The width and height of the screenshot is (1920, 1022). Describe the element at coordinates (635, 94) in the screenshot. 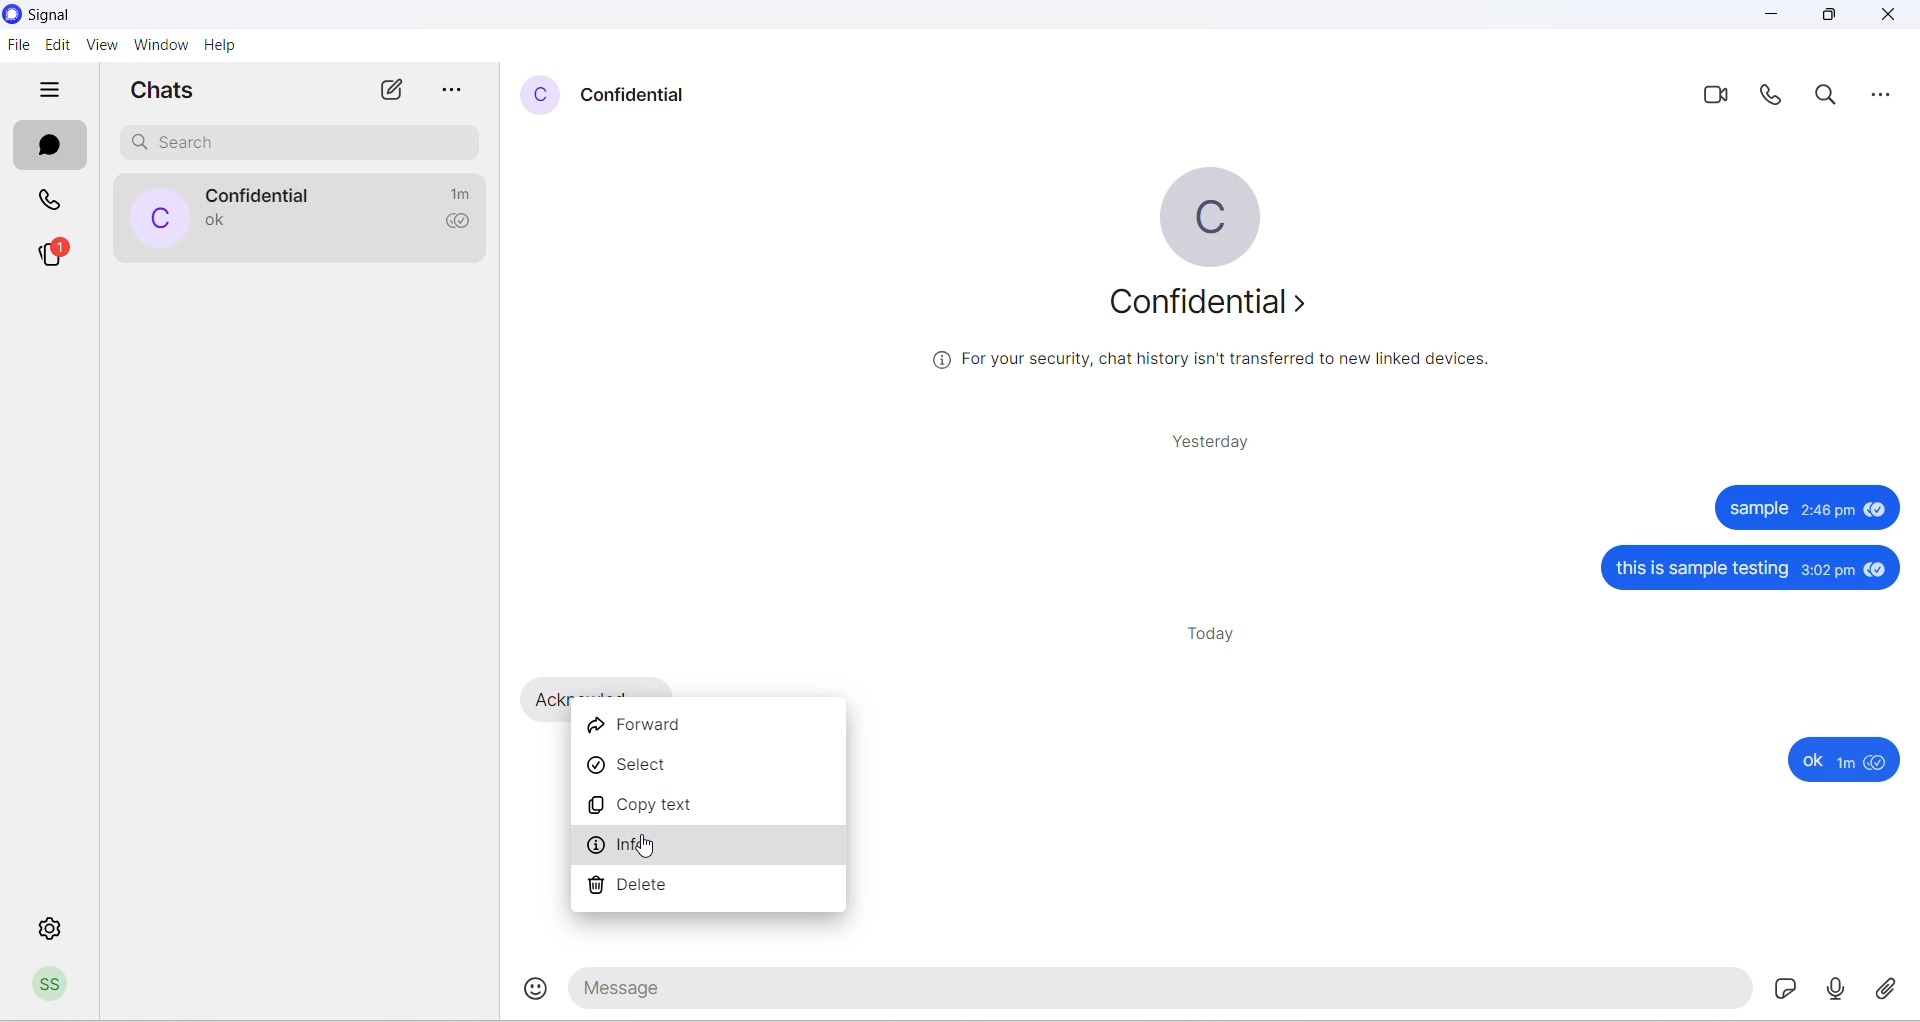

I see `contact name` at that location.